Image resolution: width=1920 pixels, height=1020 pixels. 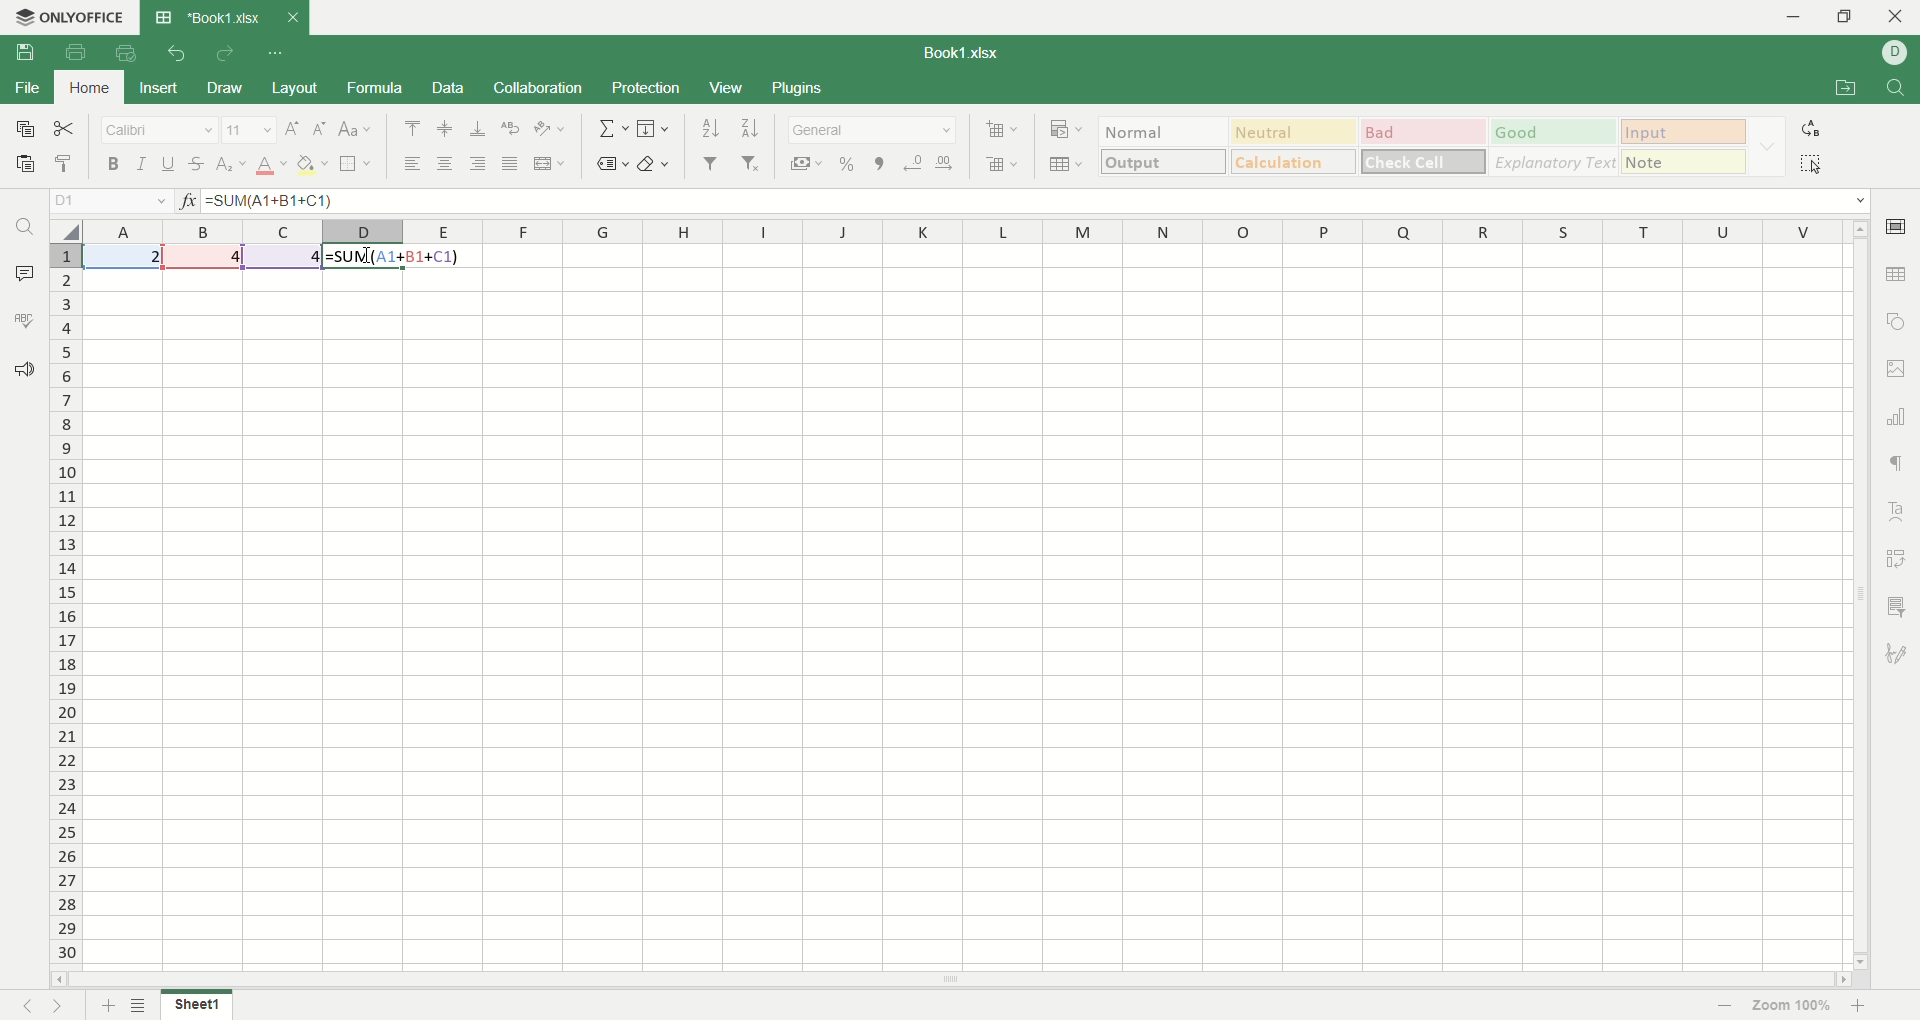 I want to click on decrease font, so click(x=316, y=129).